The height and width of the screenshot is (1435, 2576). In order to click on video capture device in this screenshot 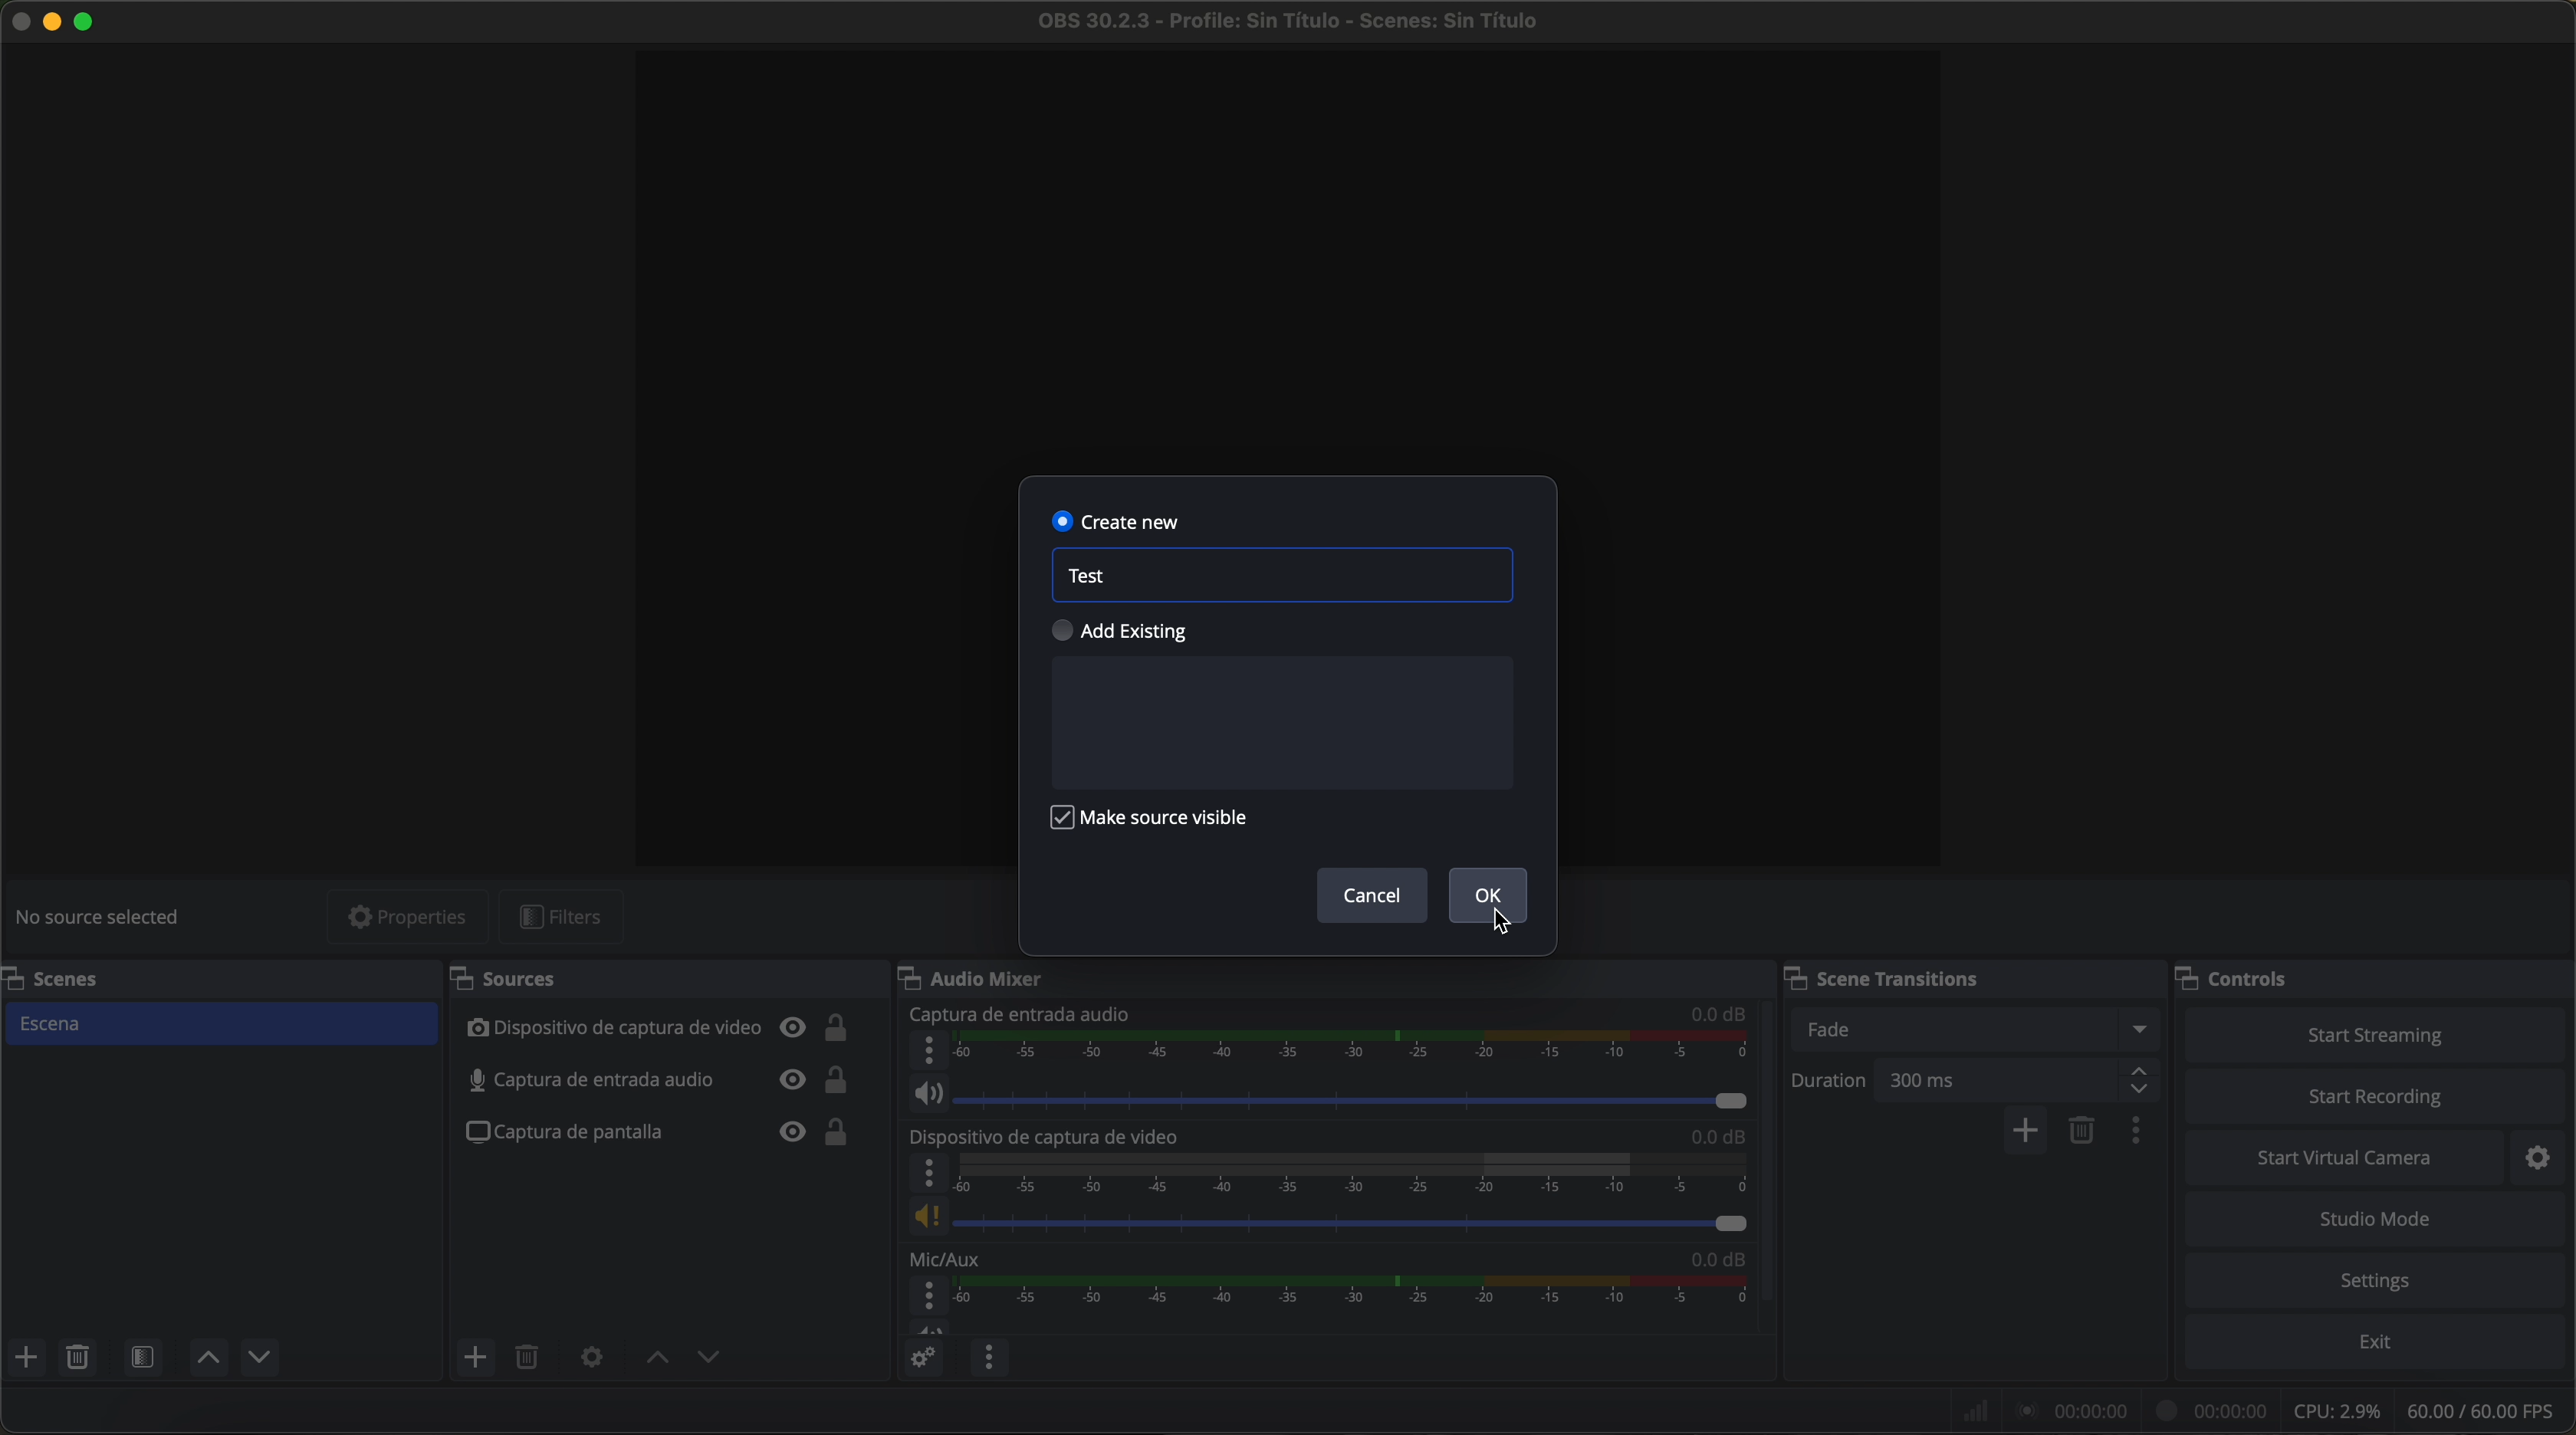, I will do `click(1051, 1136)`.